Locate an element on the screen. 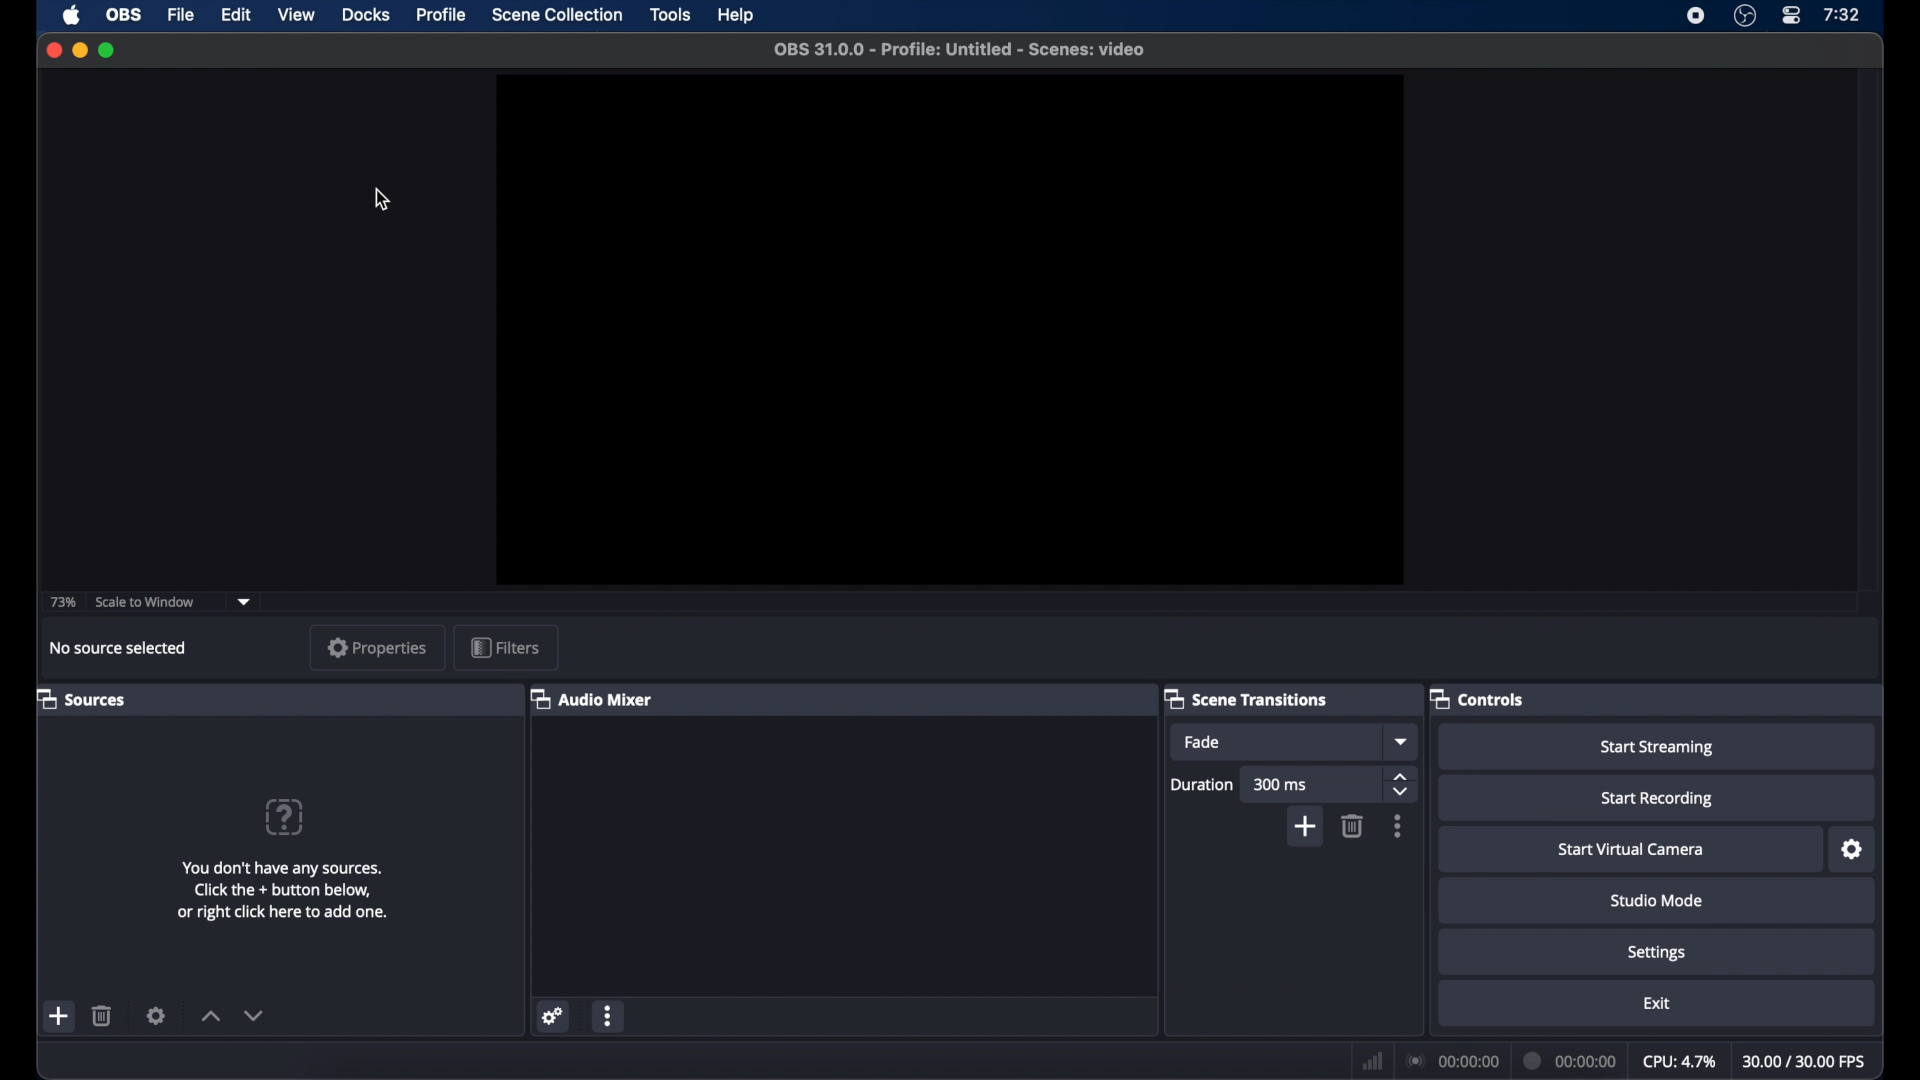 The width and height of the screenshot is (1920, 1080). delete is located at coordinates (103, 1015).